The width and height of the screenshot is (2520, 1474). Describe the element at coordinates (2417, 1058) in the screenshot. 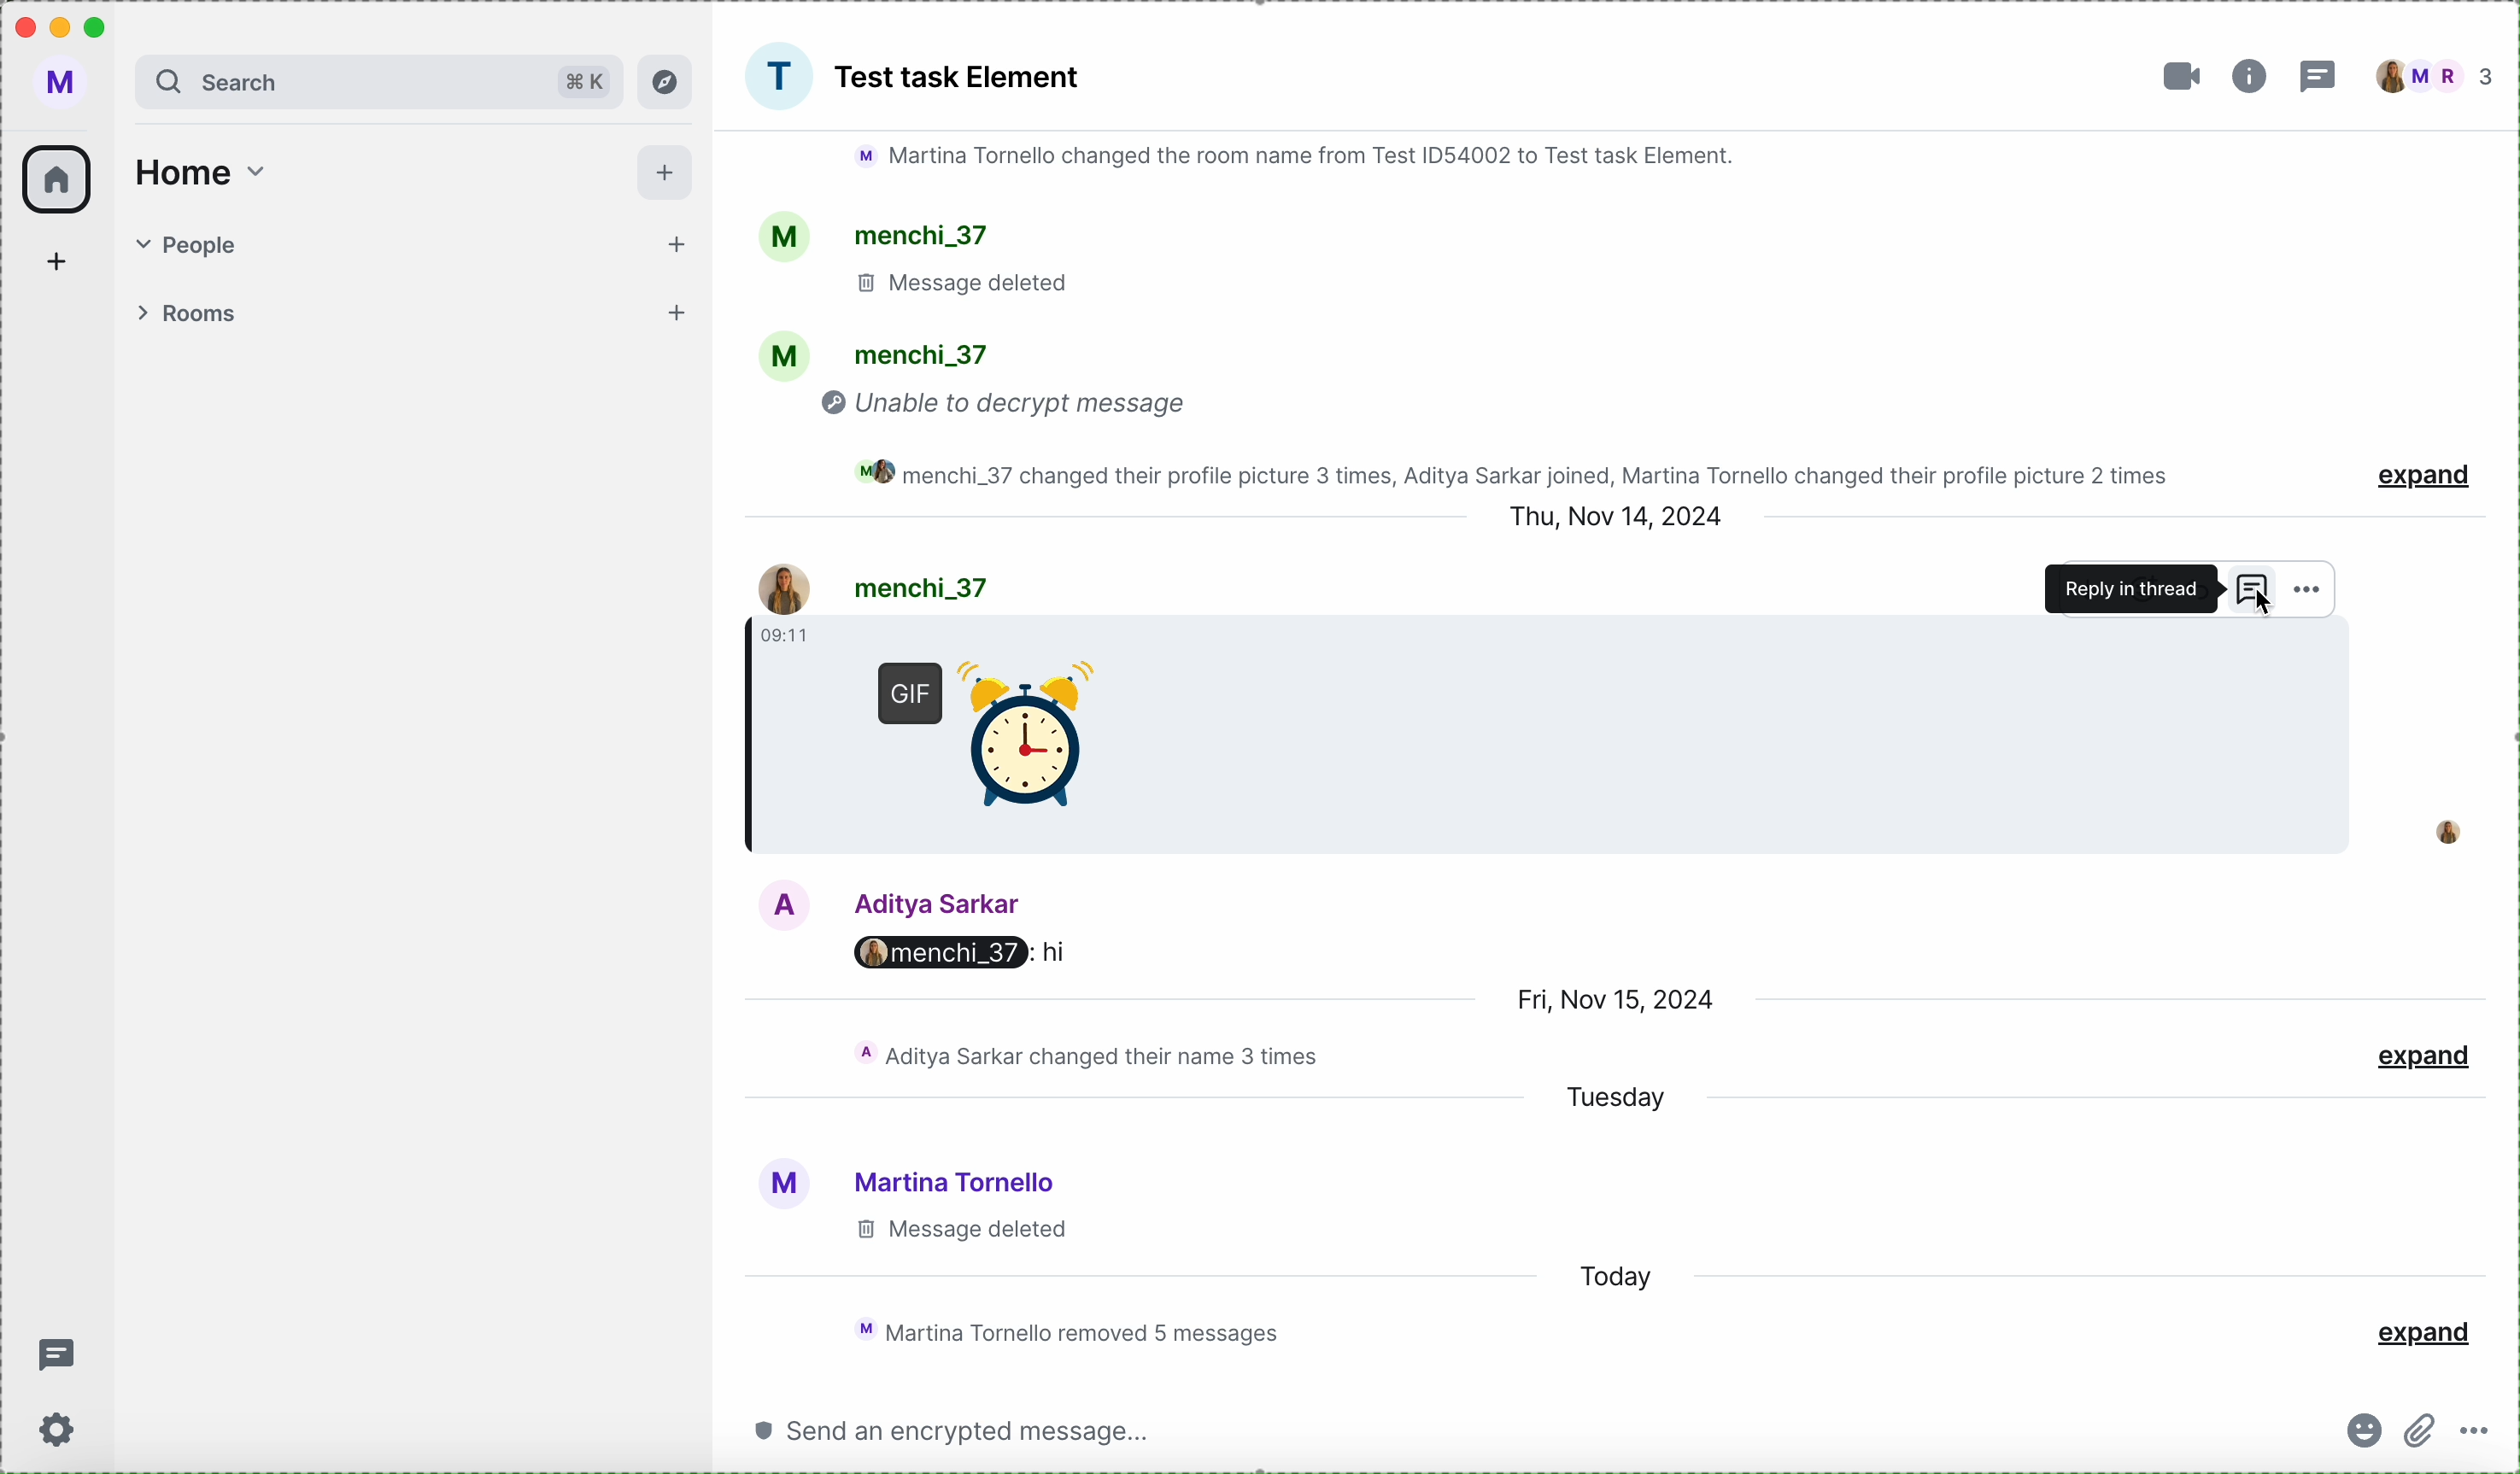

I see `expand` at that location.